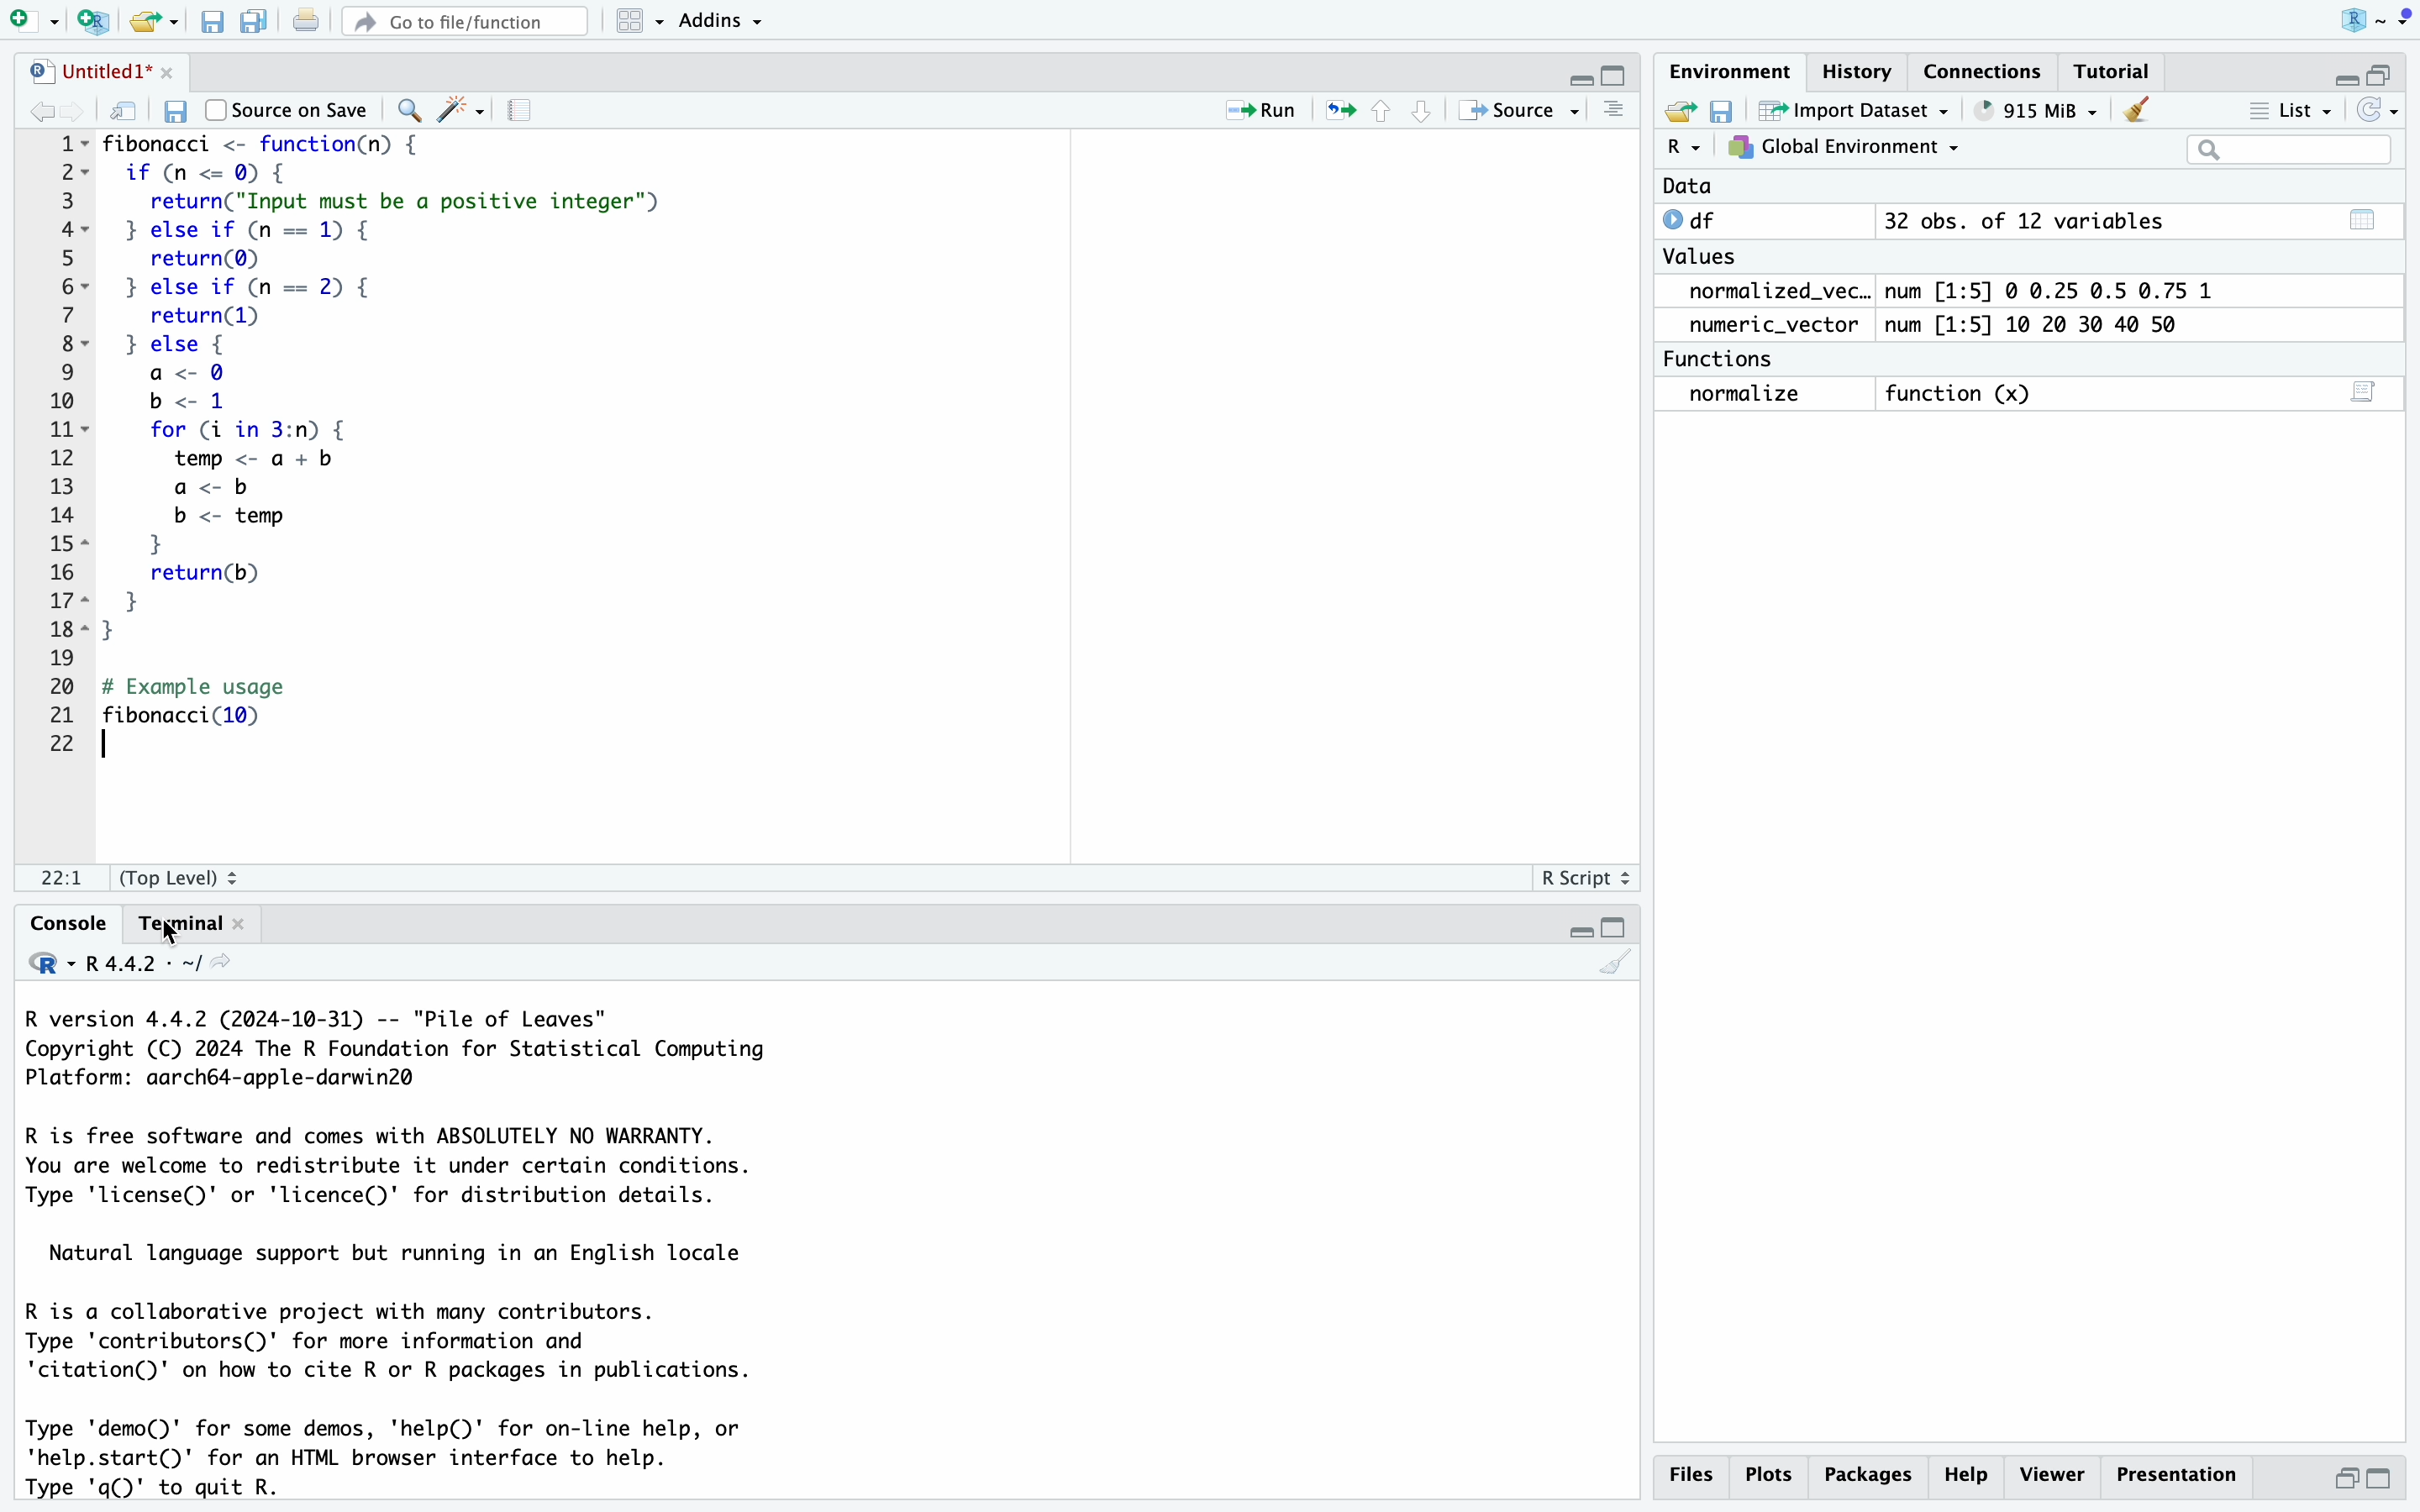  I want to click on go to previous chunk/section, so click(1383, 115).